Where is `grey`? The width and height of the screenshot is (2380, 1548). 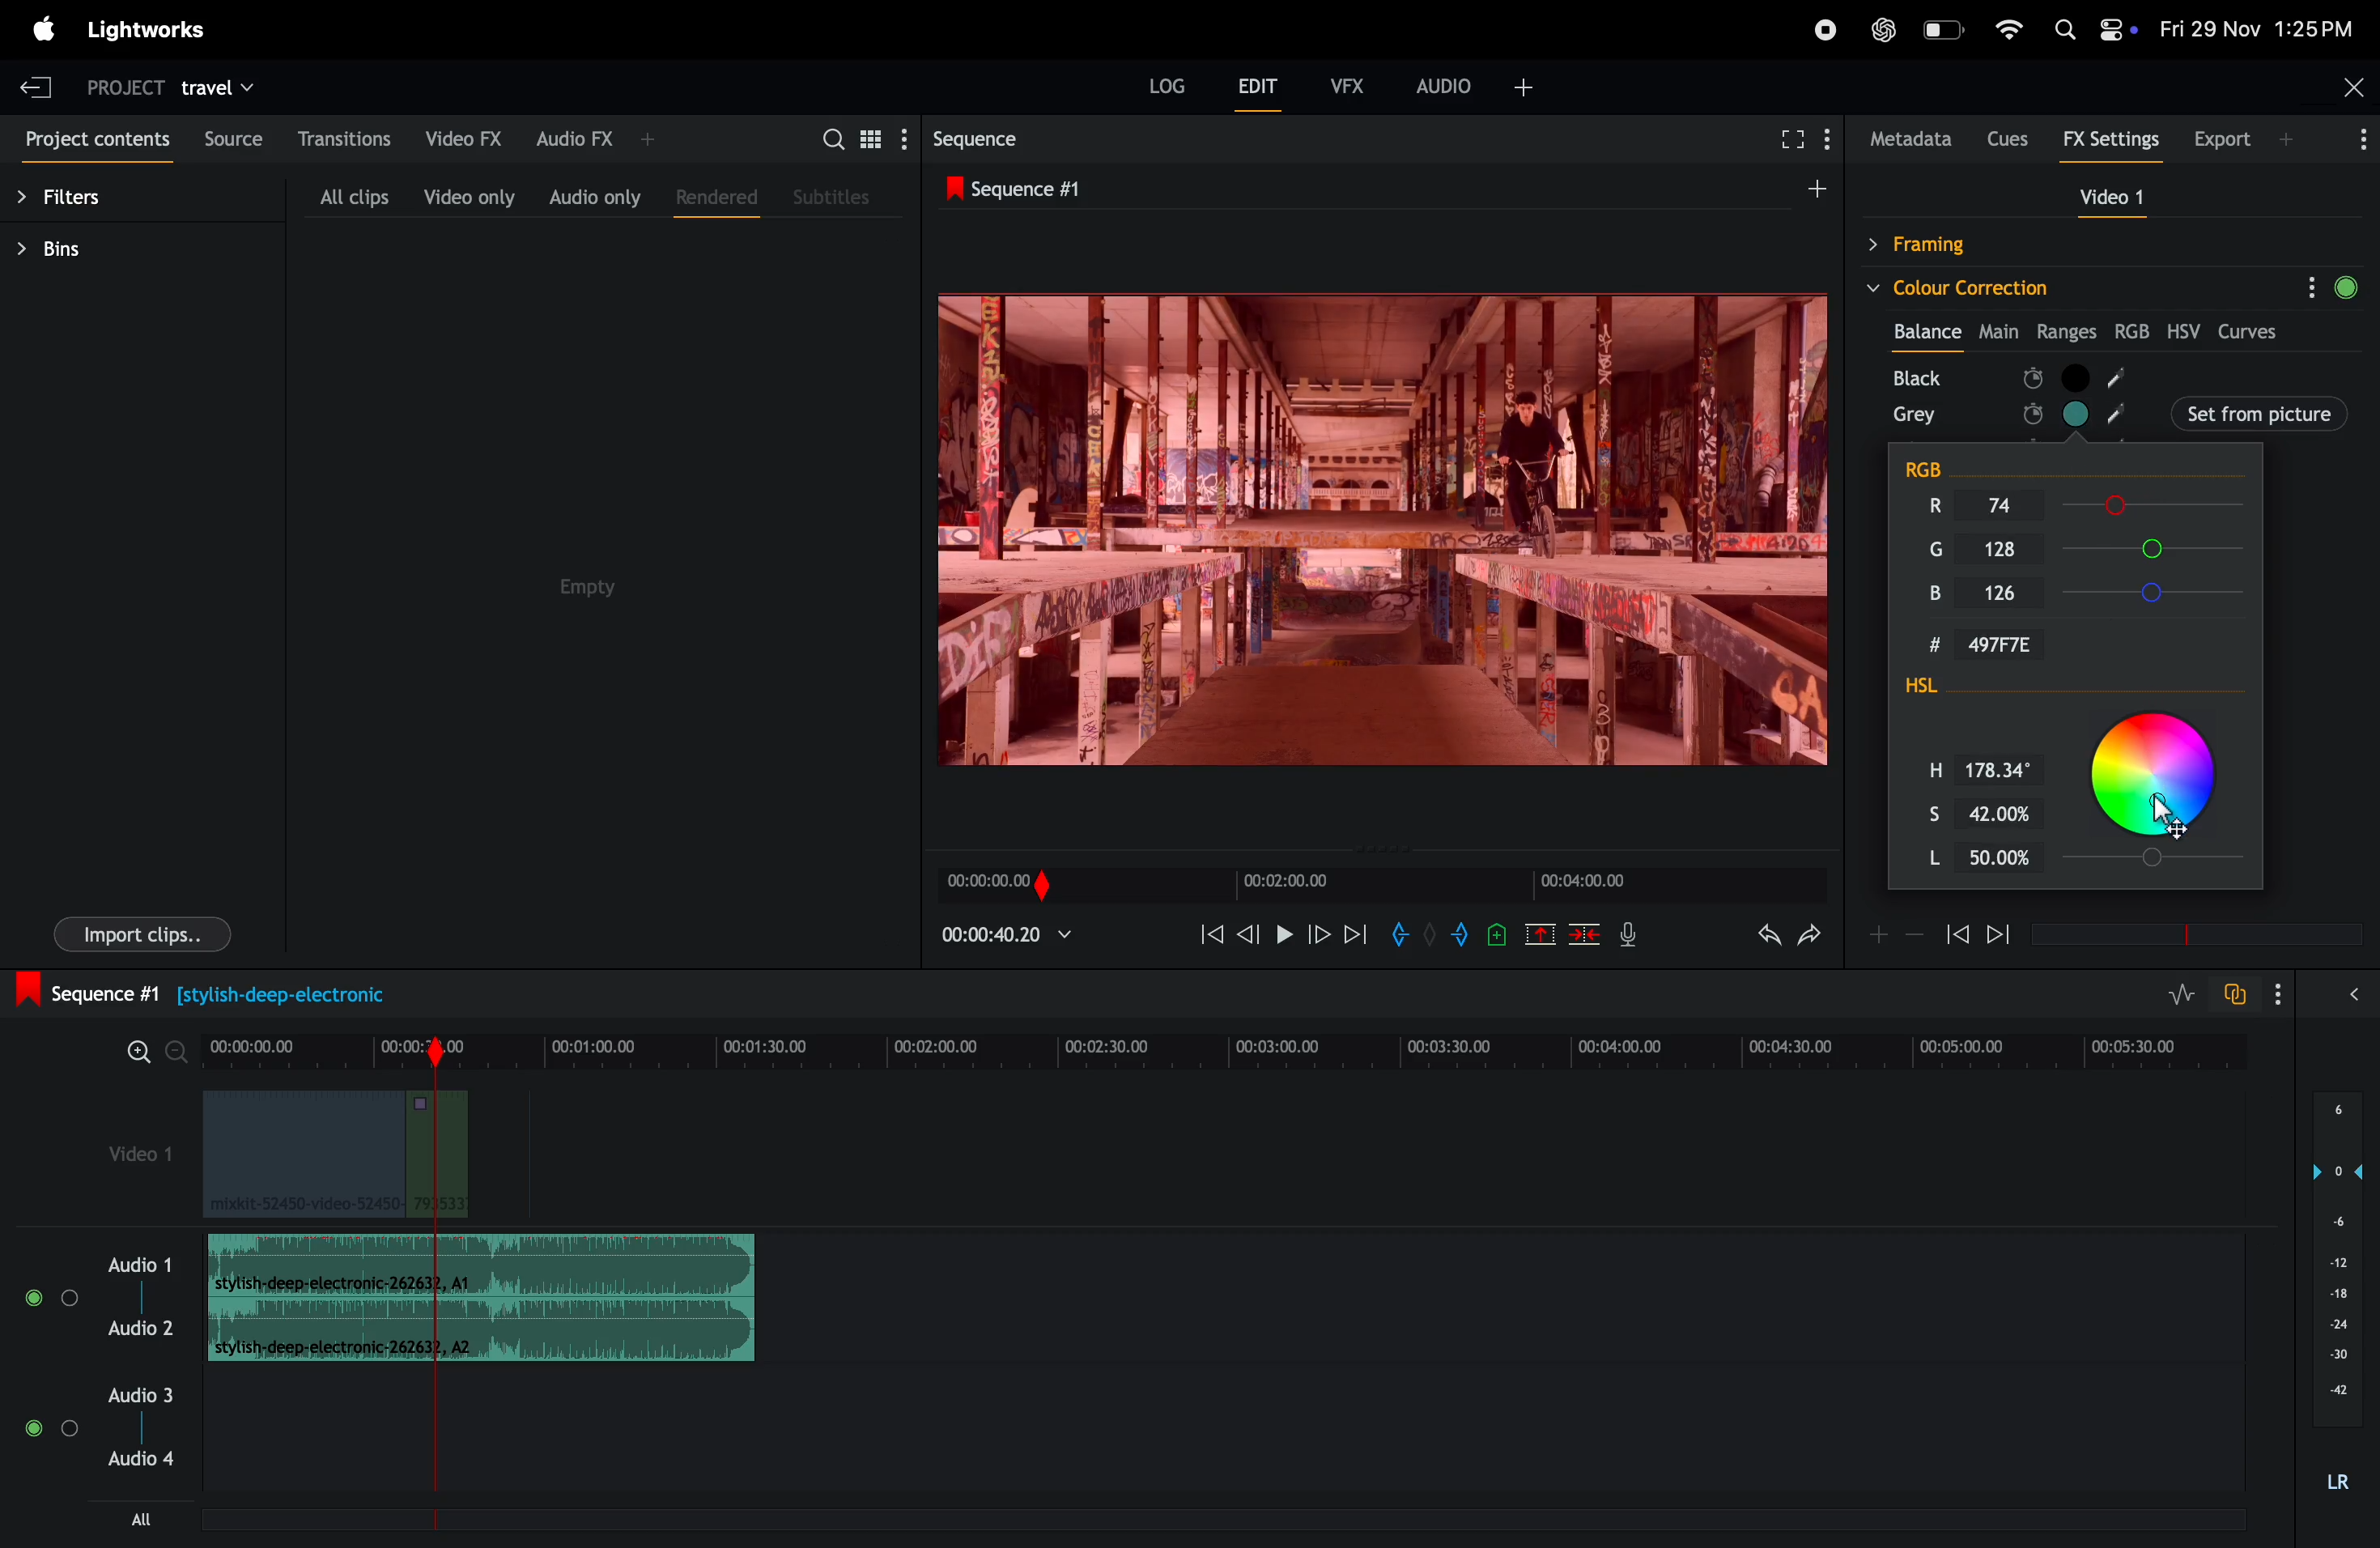 grey is located at coordinates (1915, 415).